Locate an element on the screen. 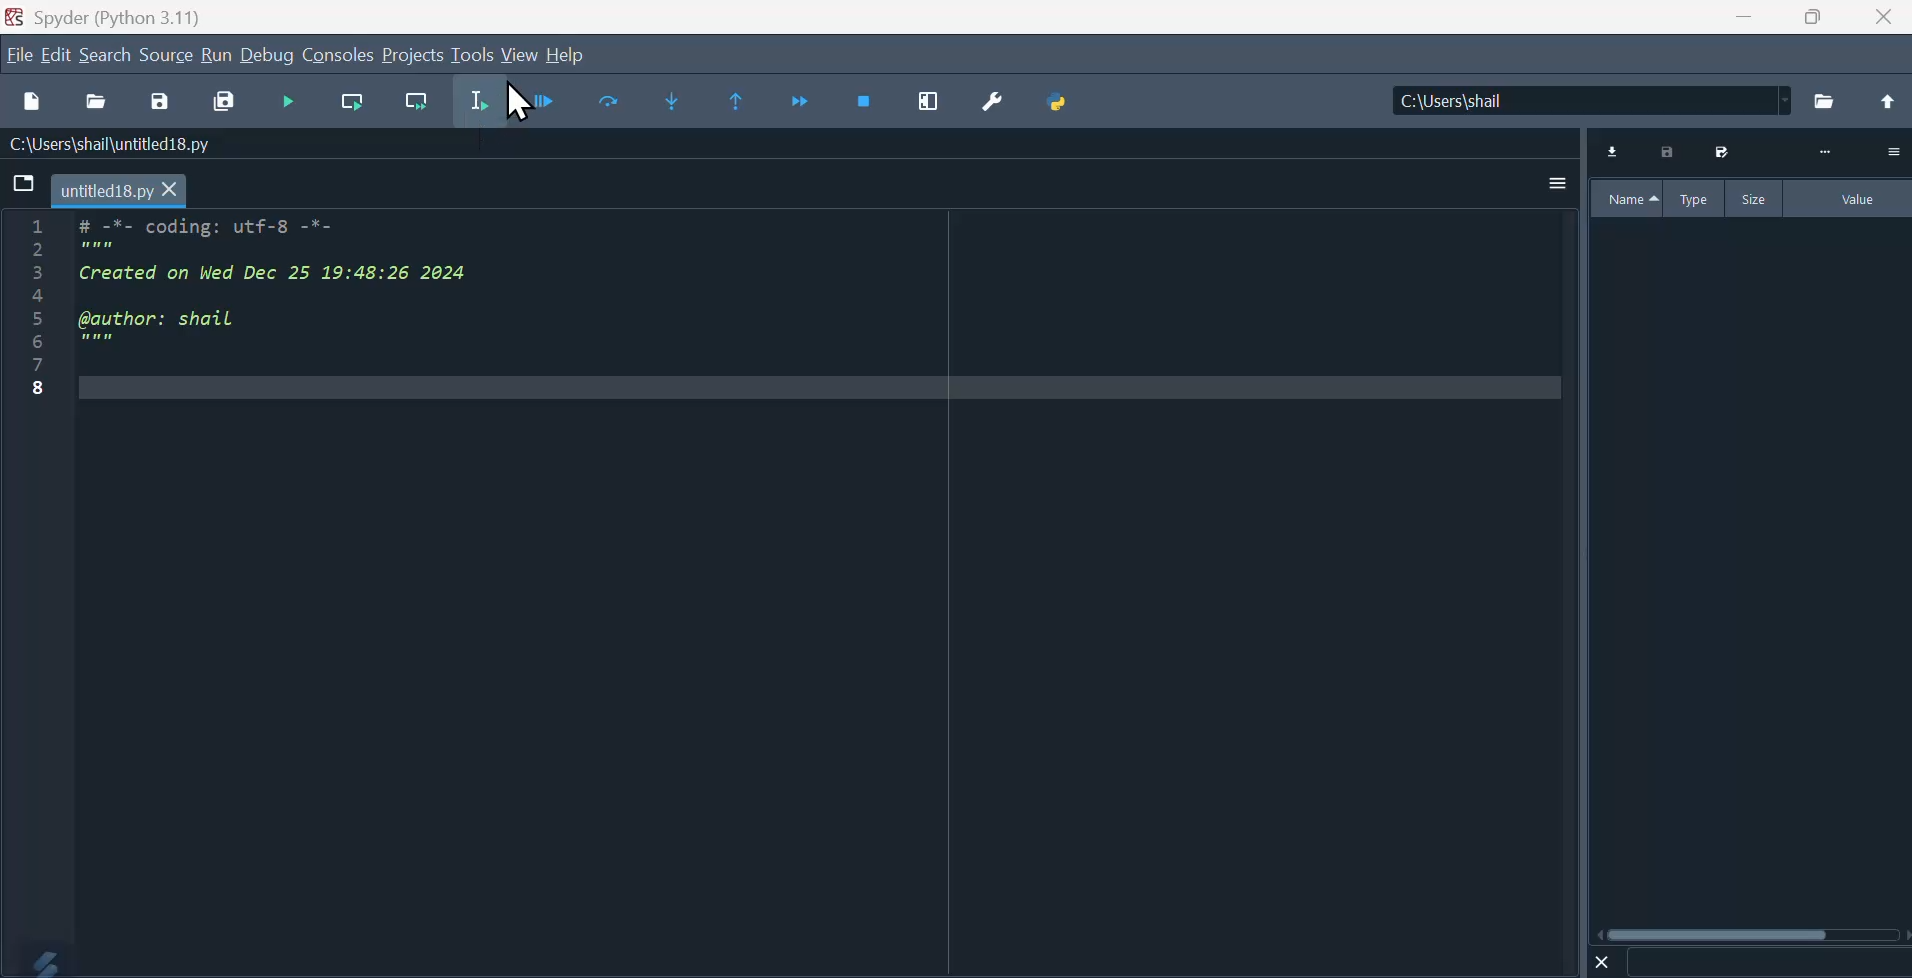 This screenshot has width=1912, height=978. Run is located at coordinates (216, 54).